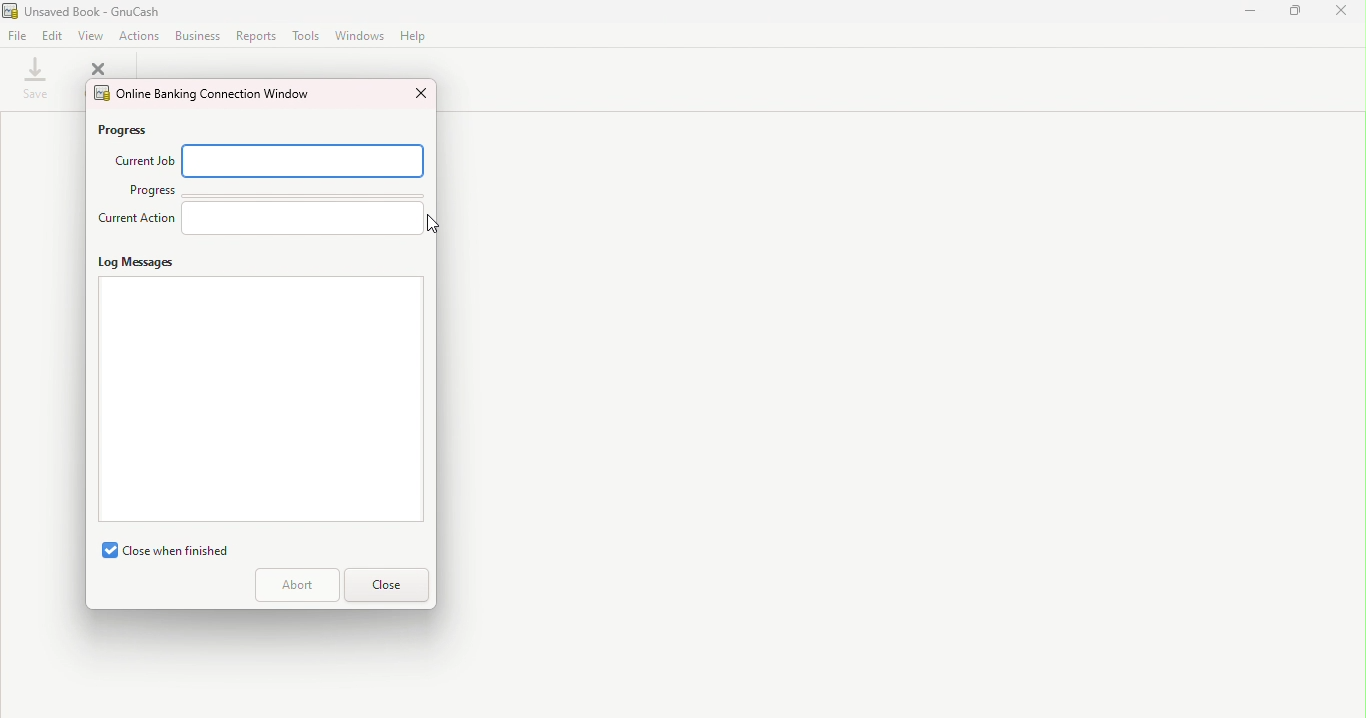  Describe the element at coordinates (259, 401) in the screenshot. I see `Text box` at that location.